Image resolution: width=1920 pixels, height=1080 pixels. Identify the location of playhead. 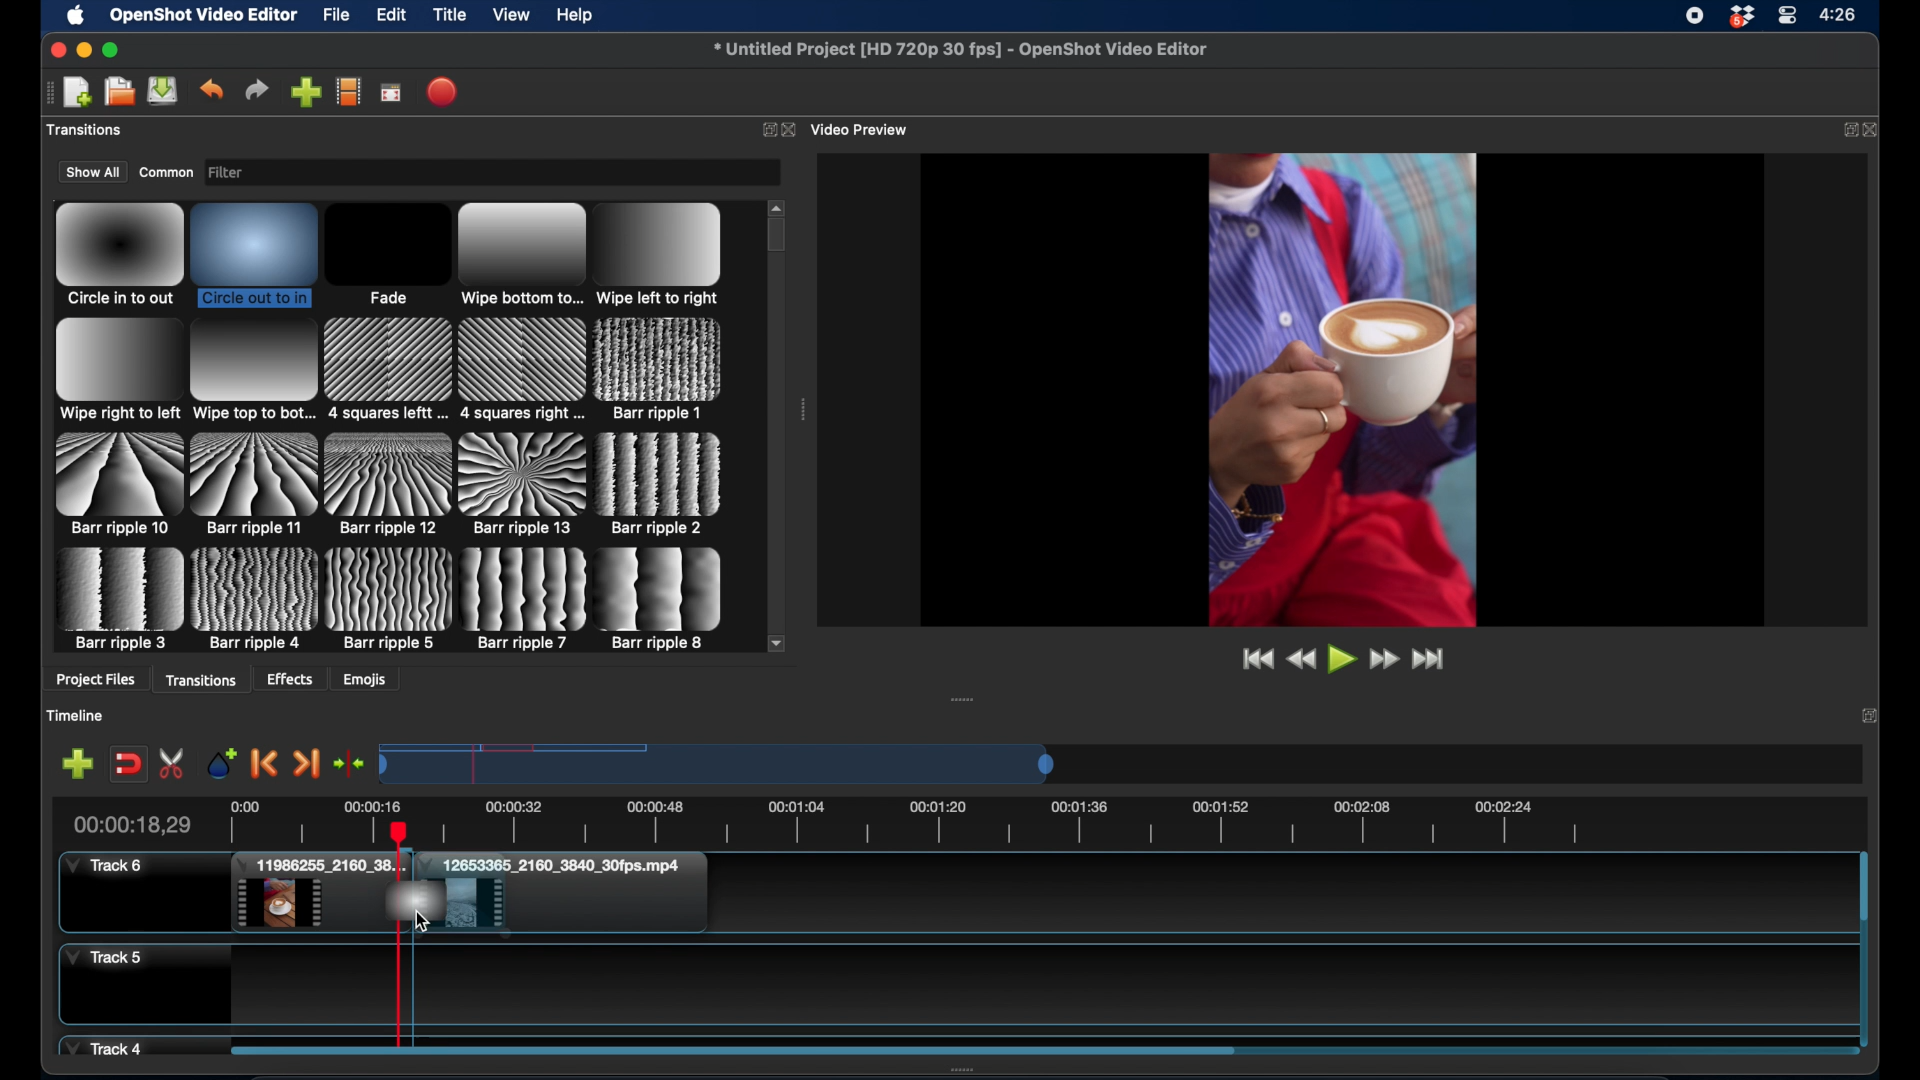
(399, 940).